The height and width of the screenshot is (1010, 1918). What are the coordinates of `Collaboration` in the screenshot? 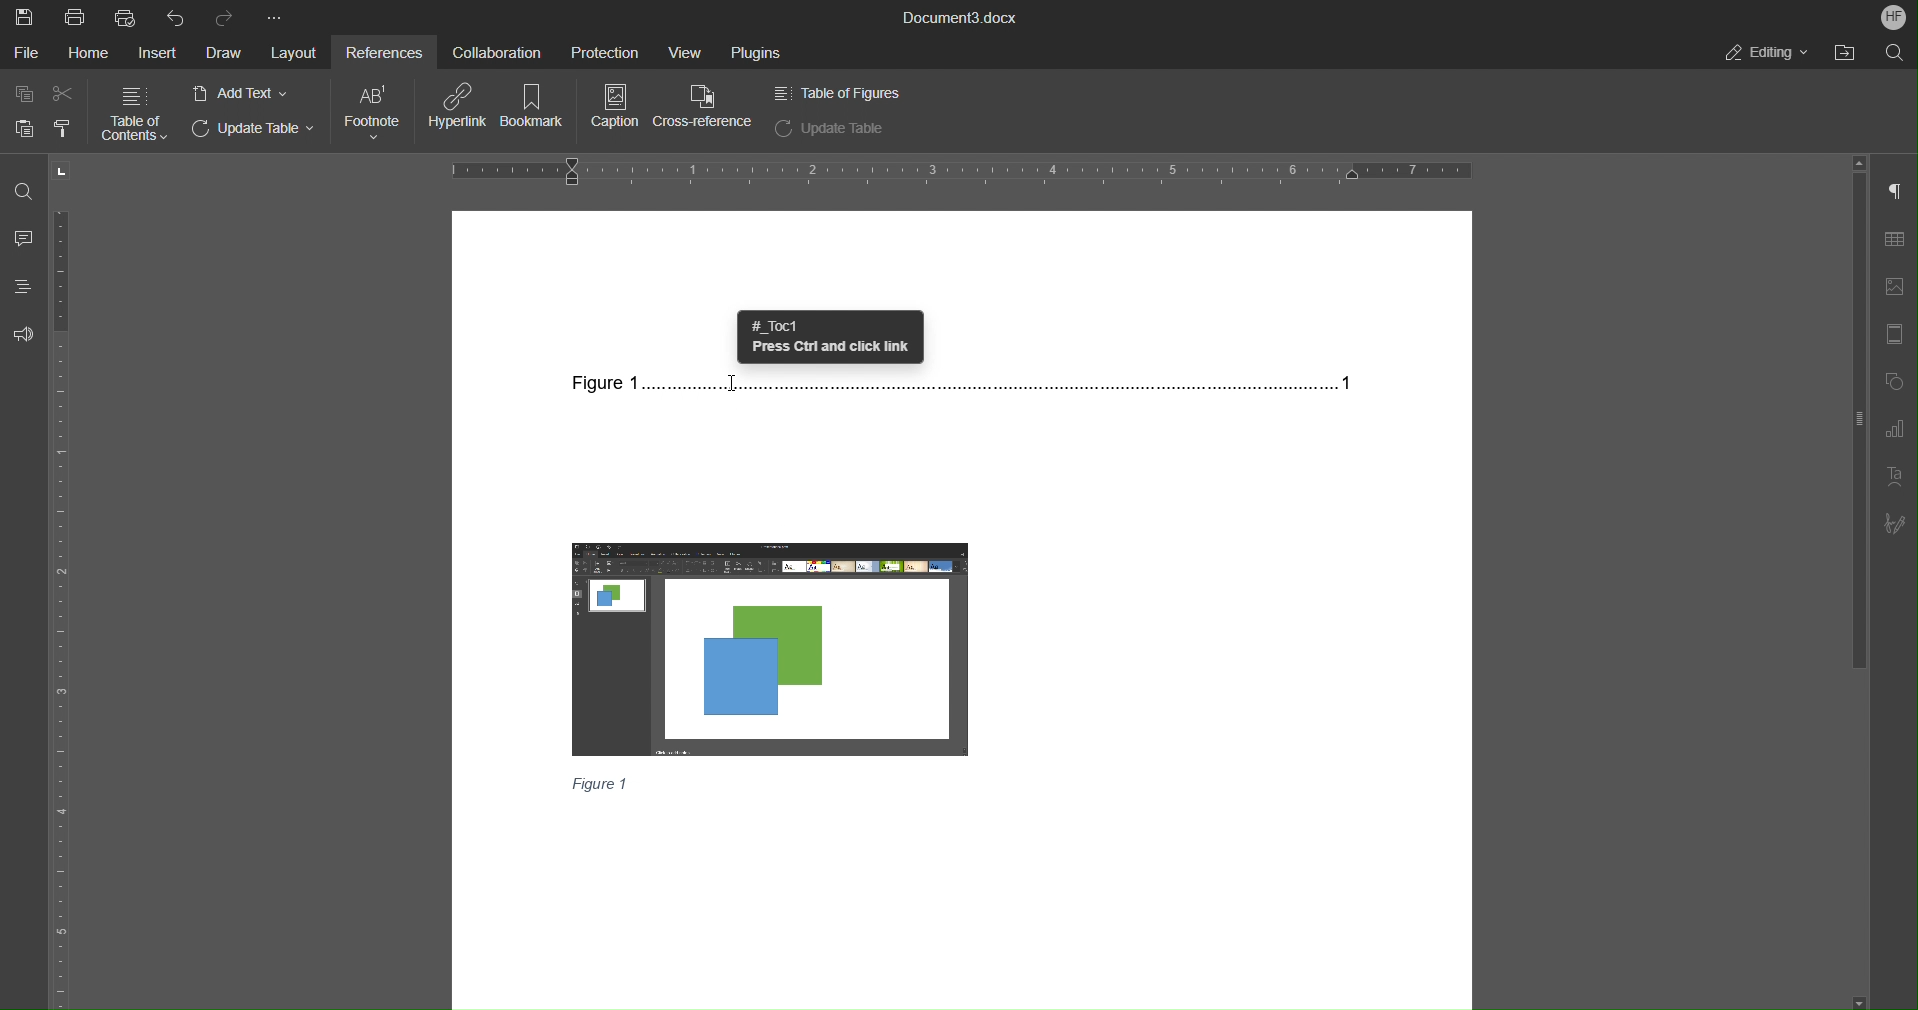 It's located at (493, 51).